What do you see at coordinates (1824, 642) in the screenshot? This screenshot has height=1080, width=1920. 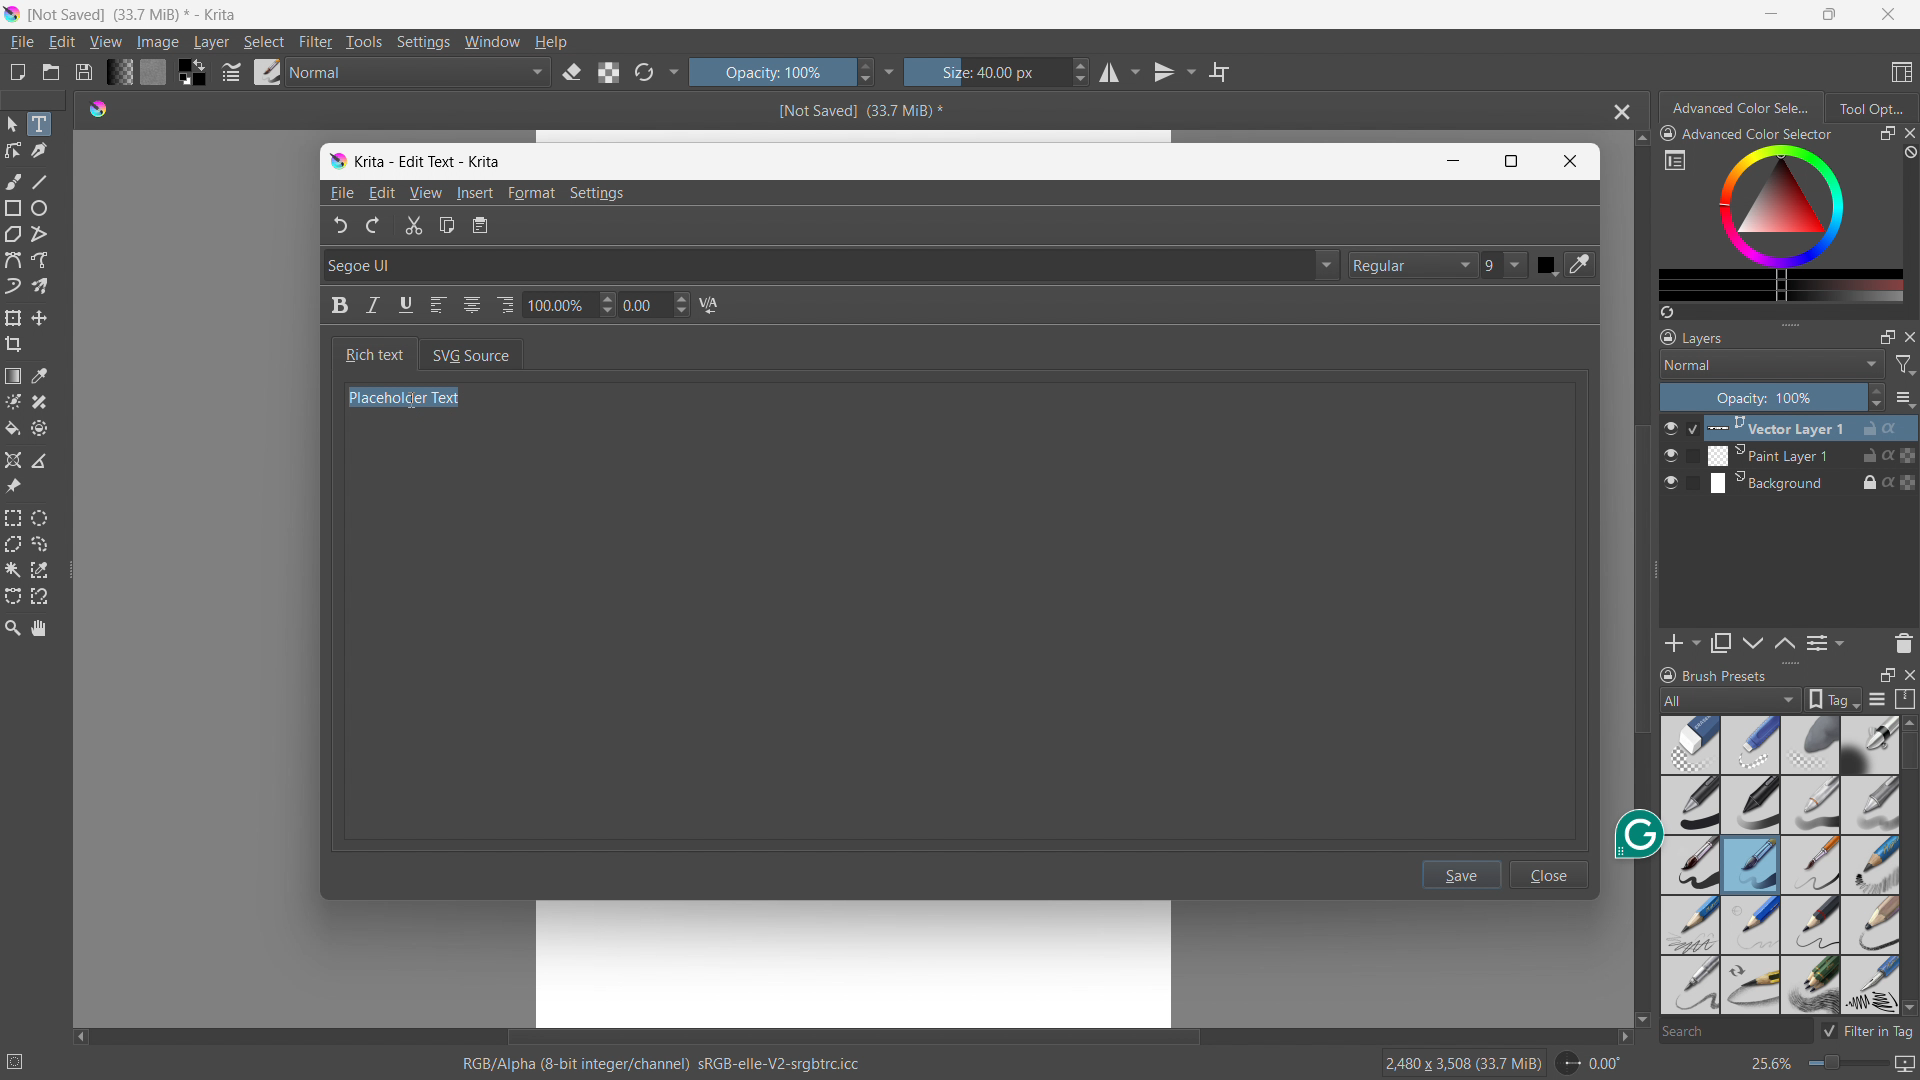 I see `view/change layer properties` at bounding box center [1824, 642].